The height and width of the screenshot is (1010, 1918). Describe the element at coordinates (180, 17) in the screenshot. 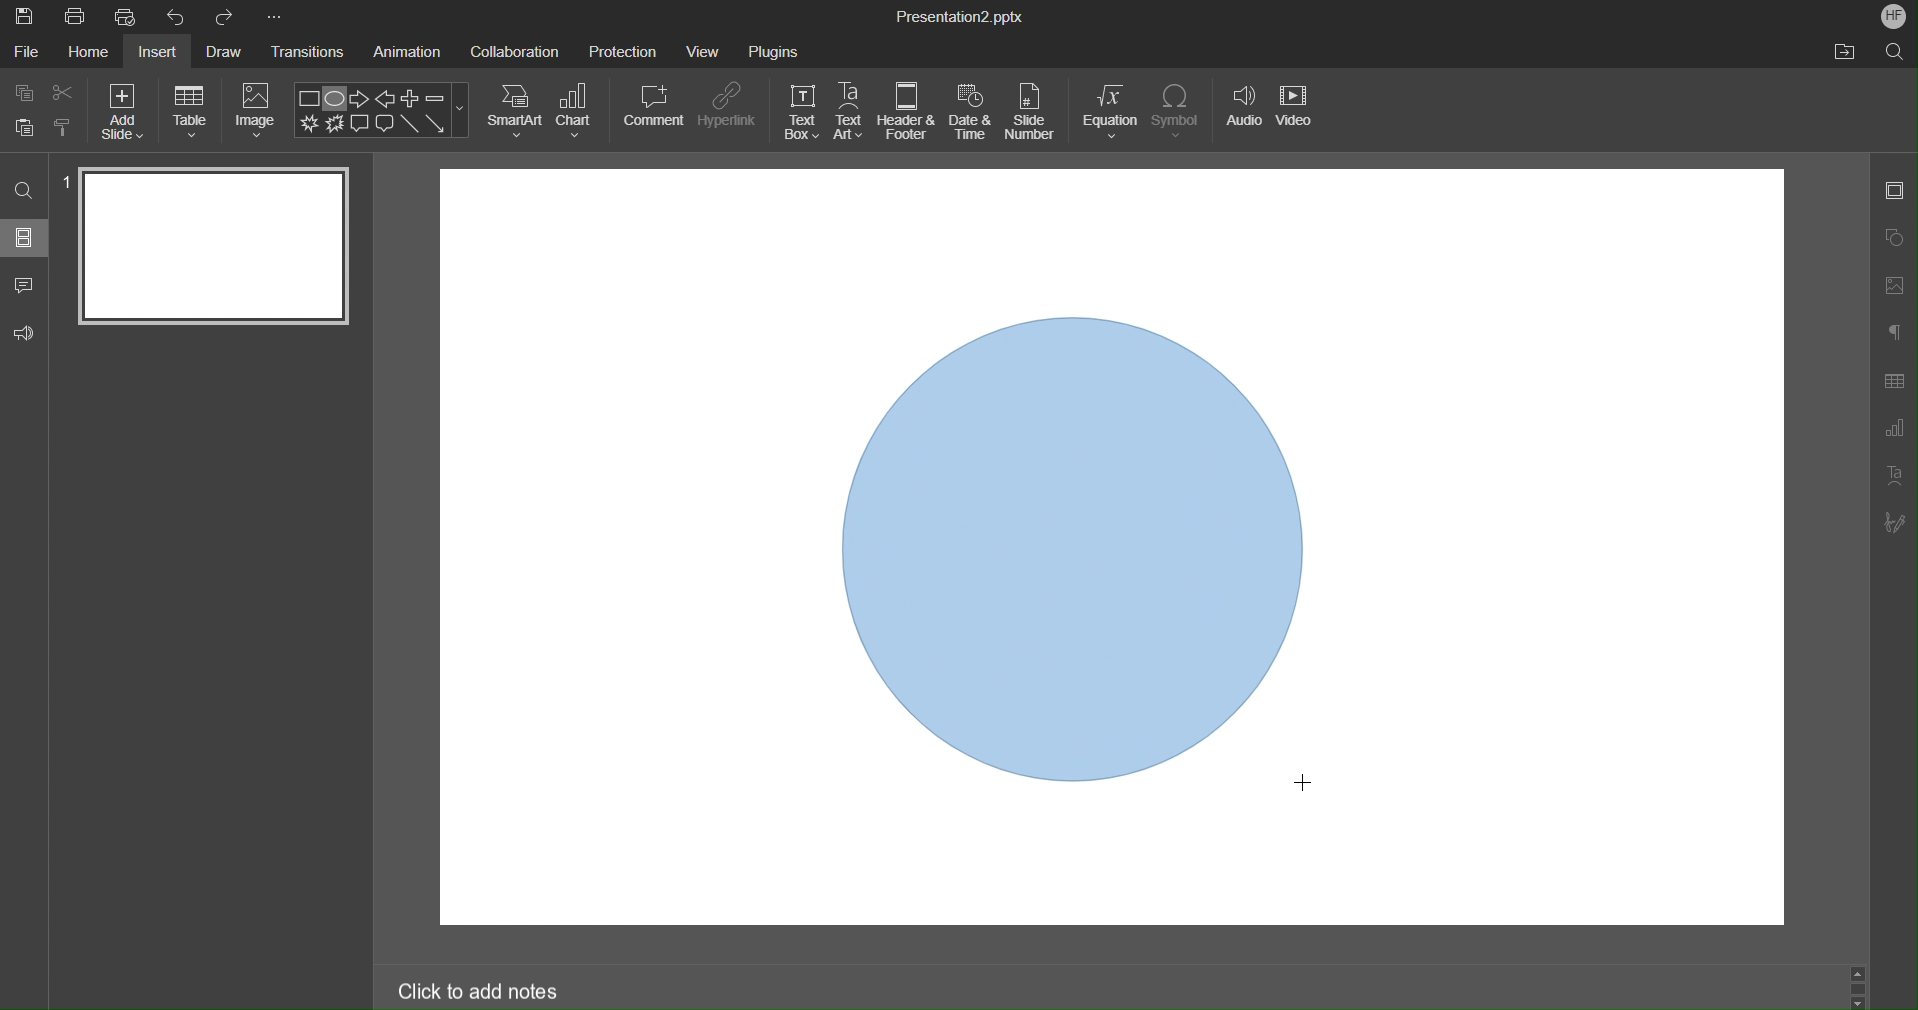

I see `Undo` at that location.